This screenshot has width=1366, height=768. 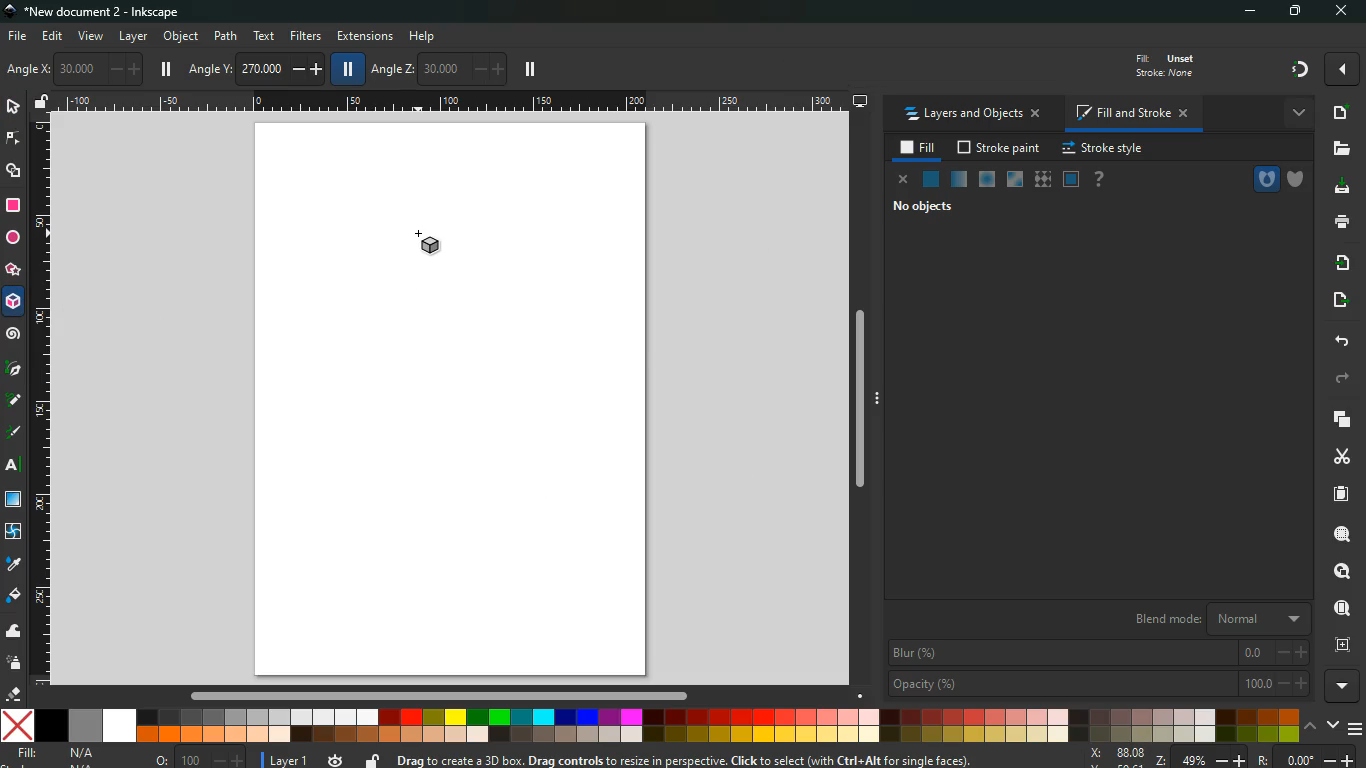 What do you see at coordinates (1340, 534) in the screenshot?
I see `search` at bounding box center [1340, 534].